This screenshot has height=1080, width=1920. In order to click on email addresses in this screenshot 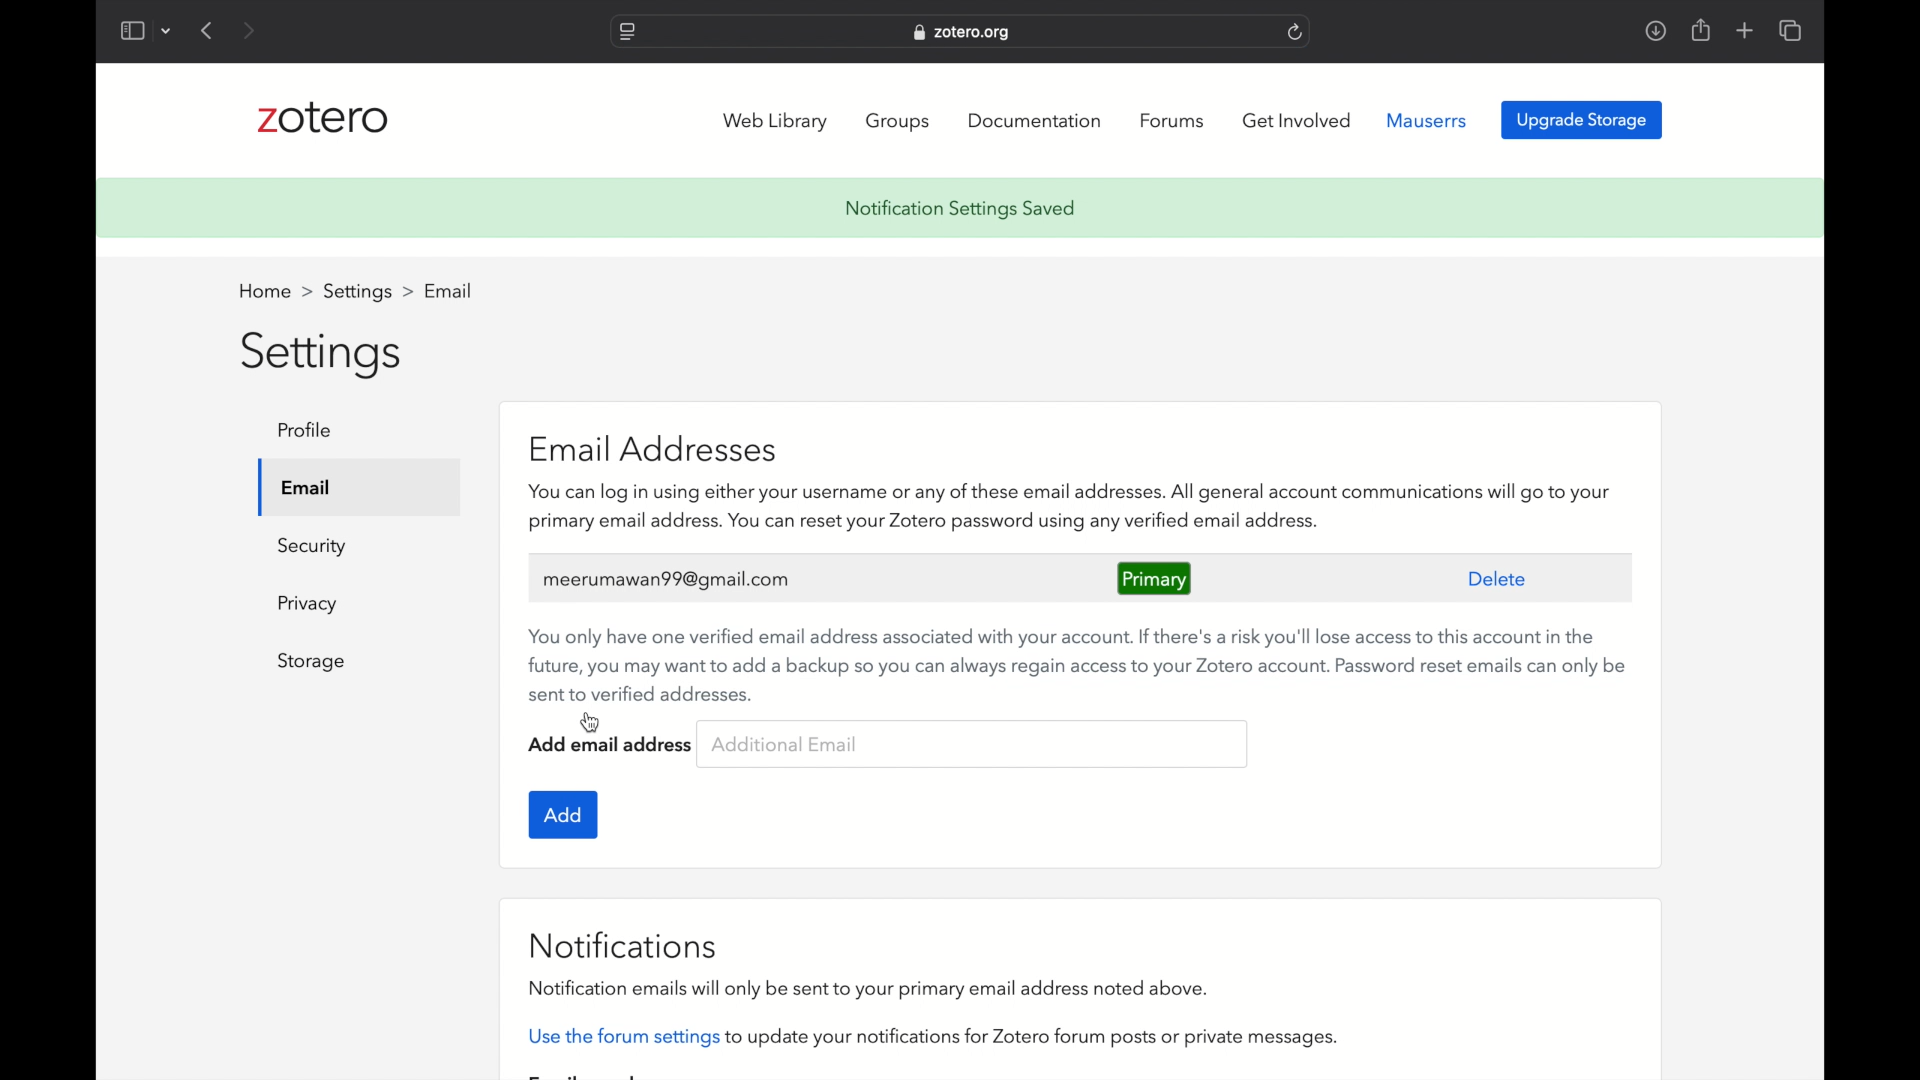, I will do `click(652, 447)`.